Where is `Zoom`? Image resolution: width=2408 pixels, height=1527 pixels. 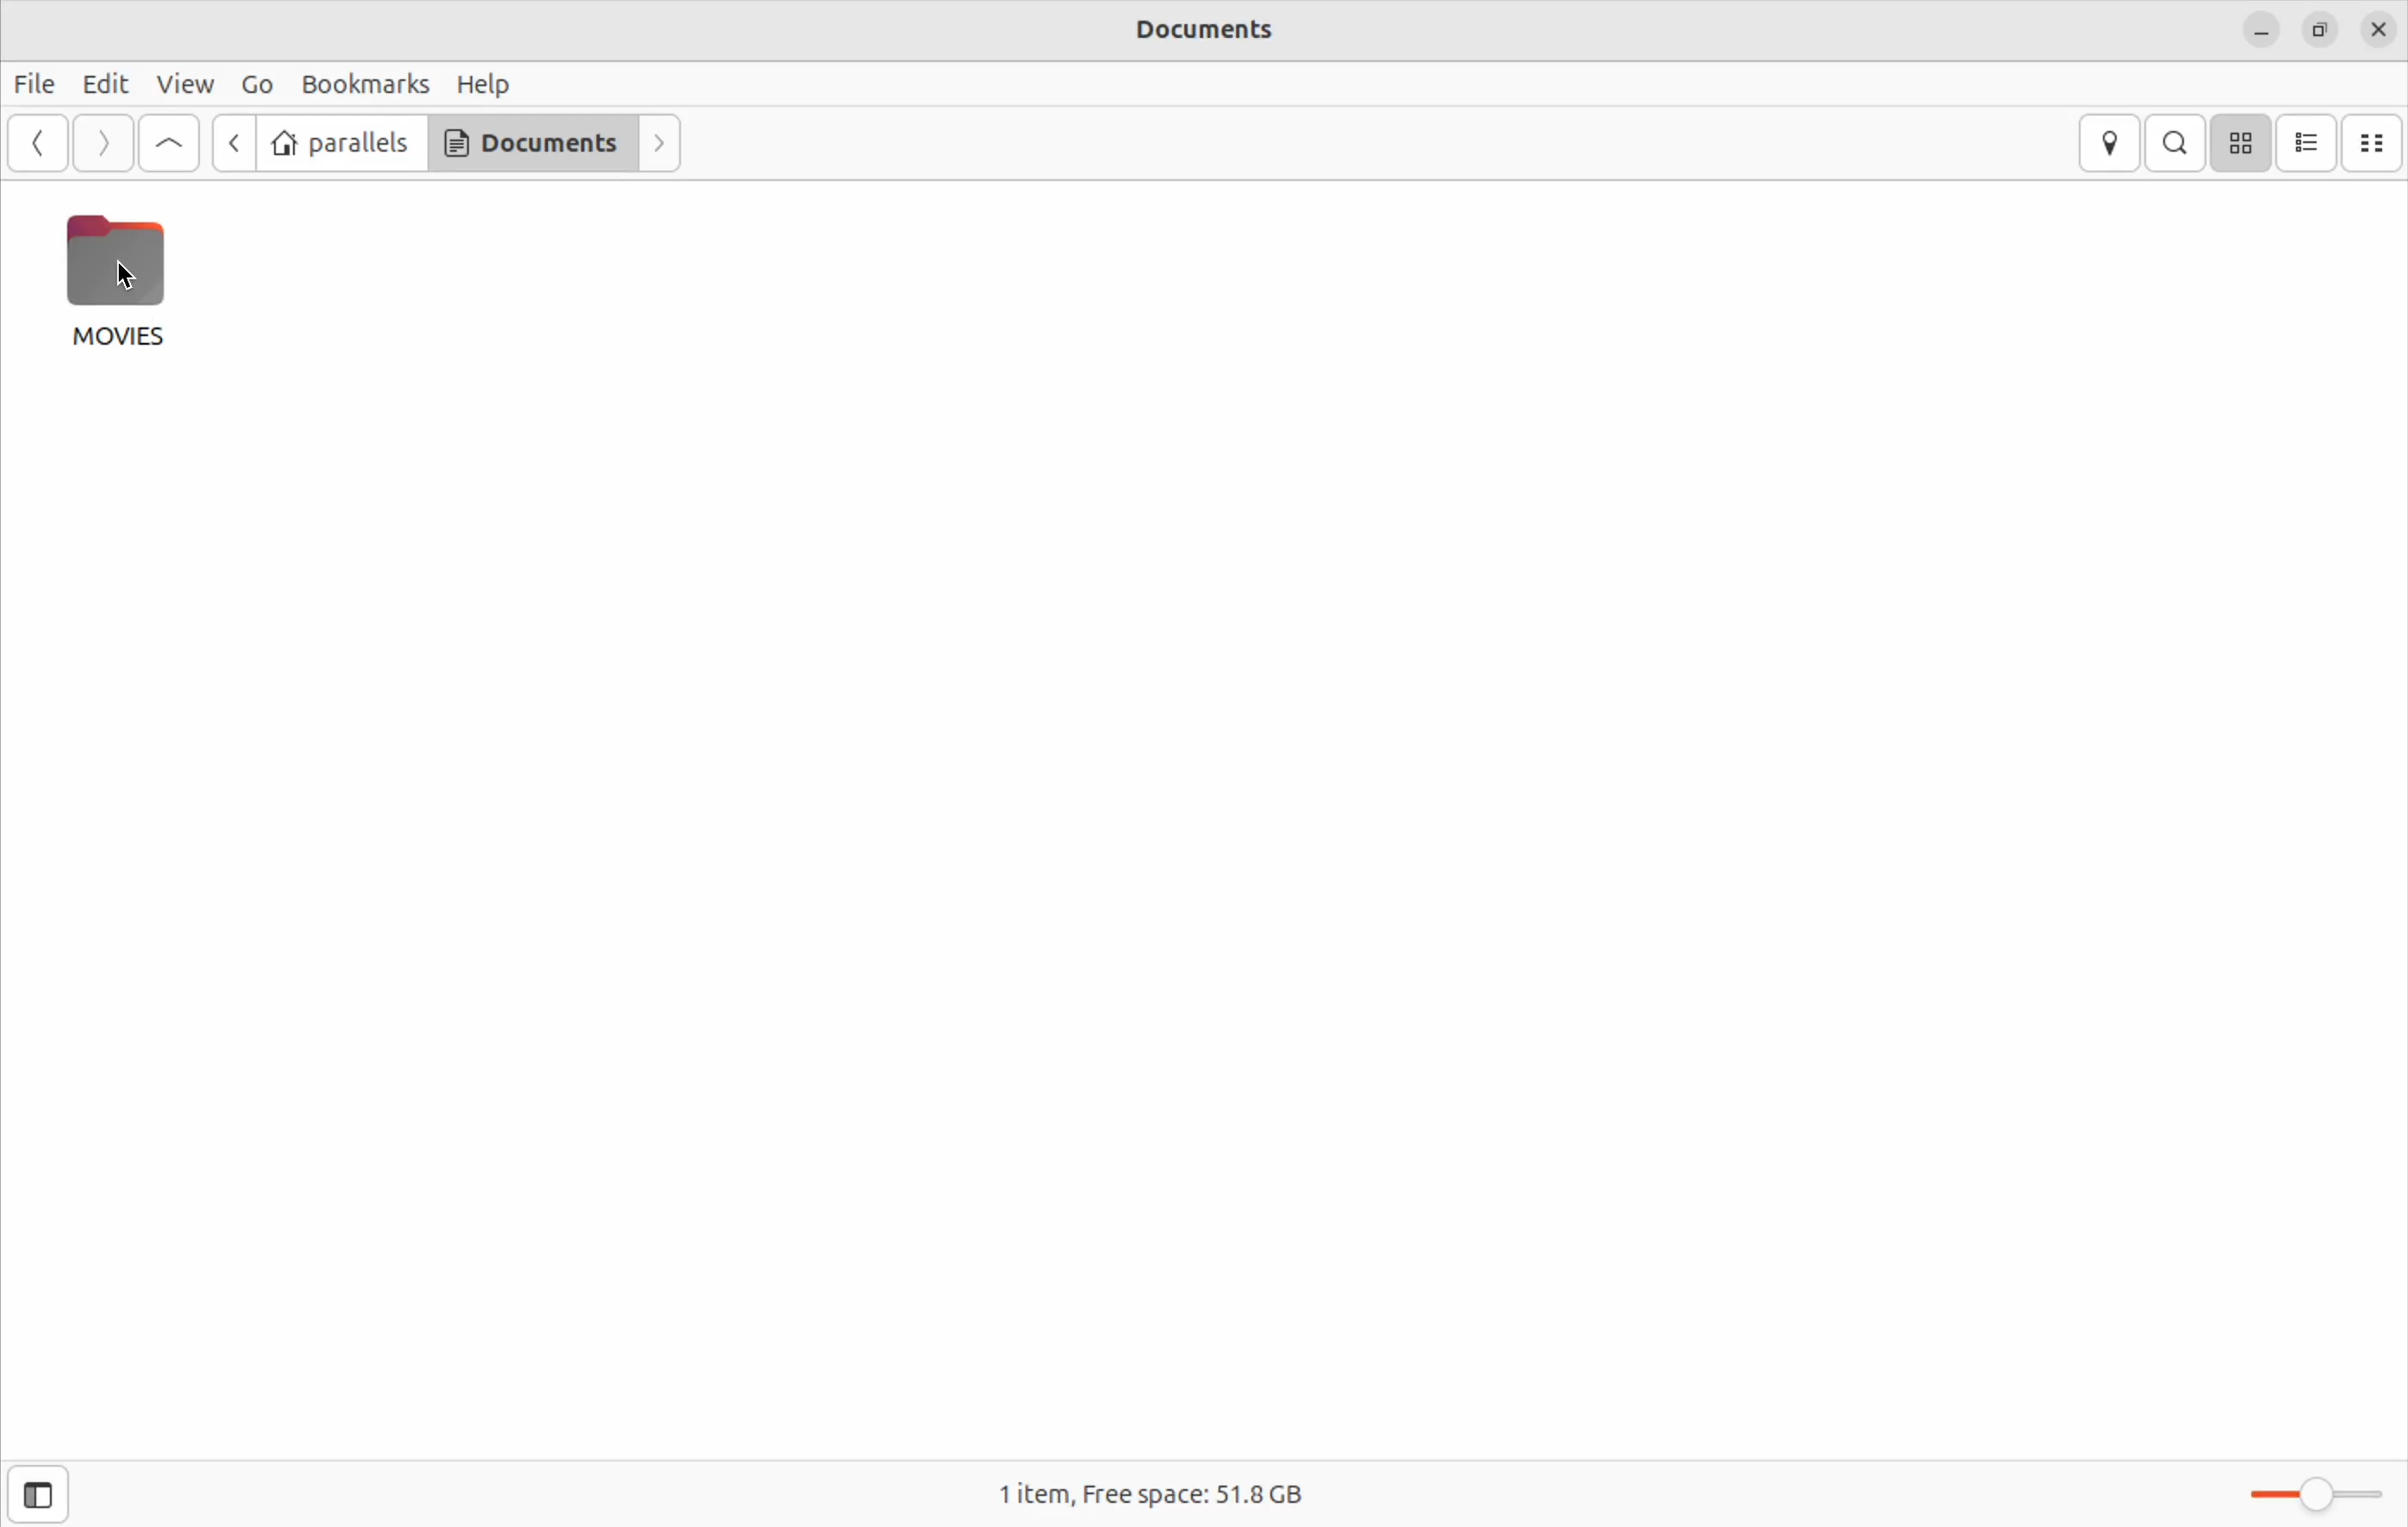 Zoom is located at coordinates (2295, 1495).